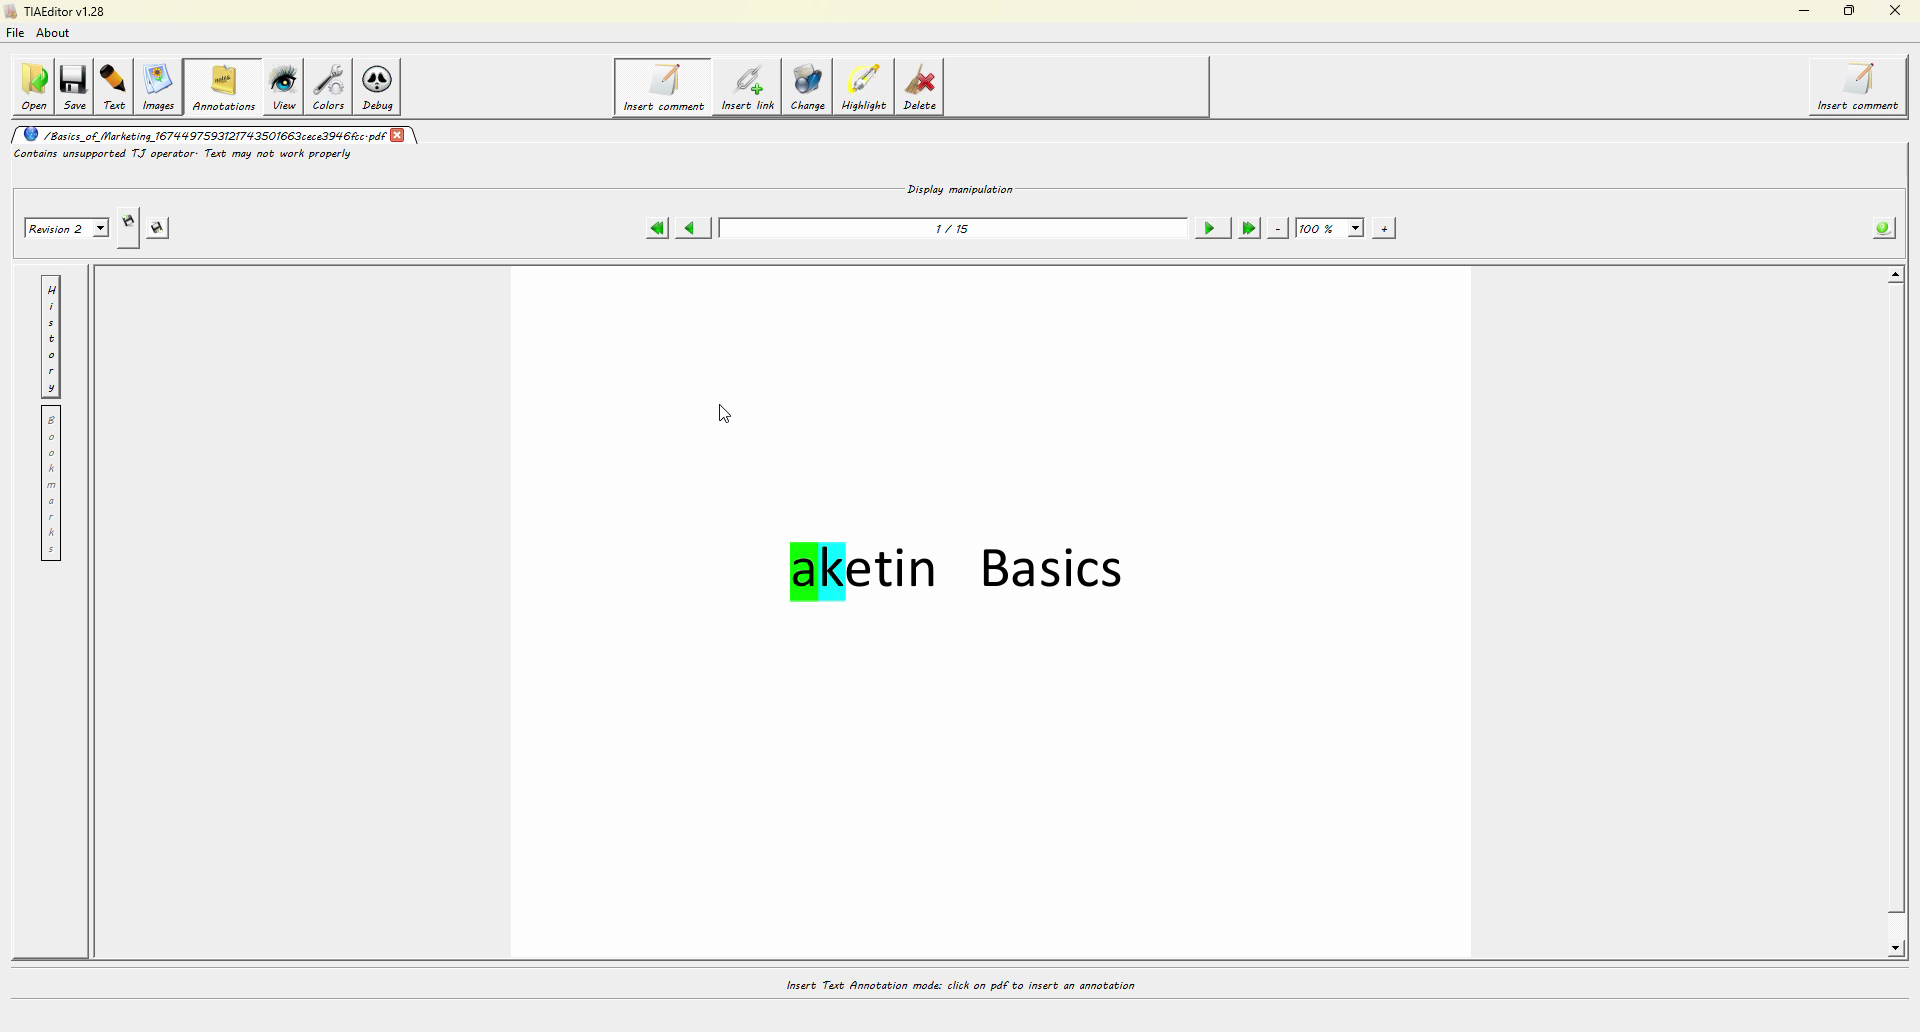  I want to click on debug, so click(384, 89).